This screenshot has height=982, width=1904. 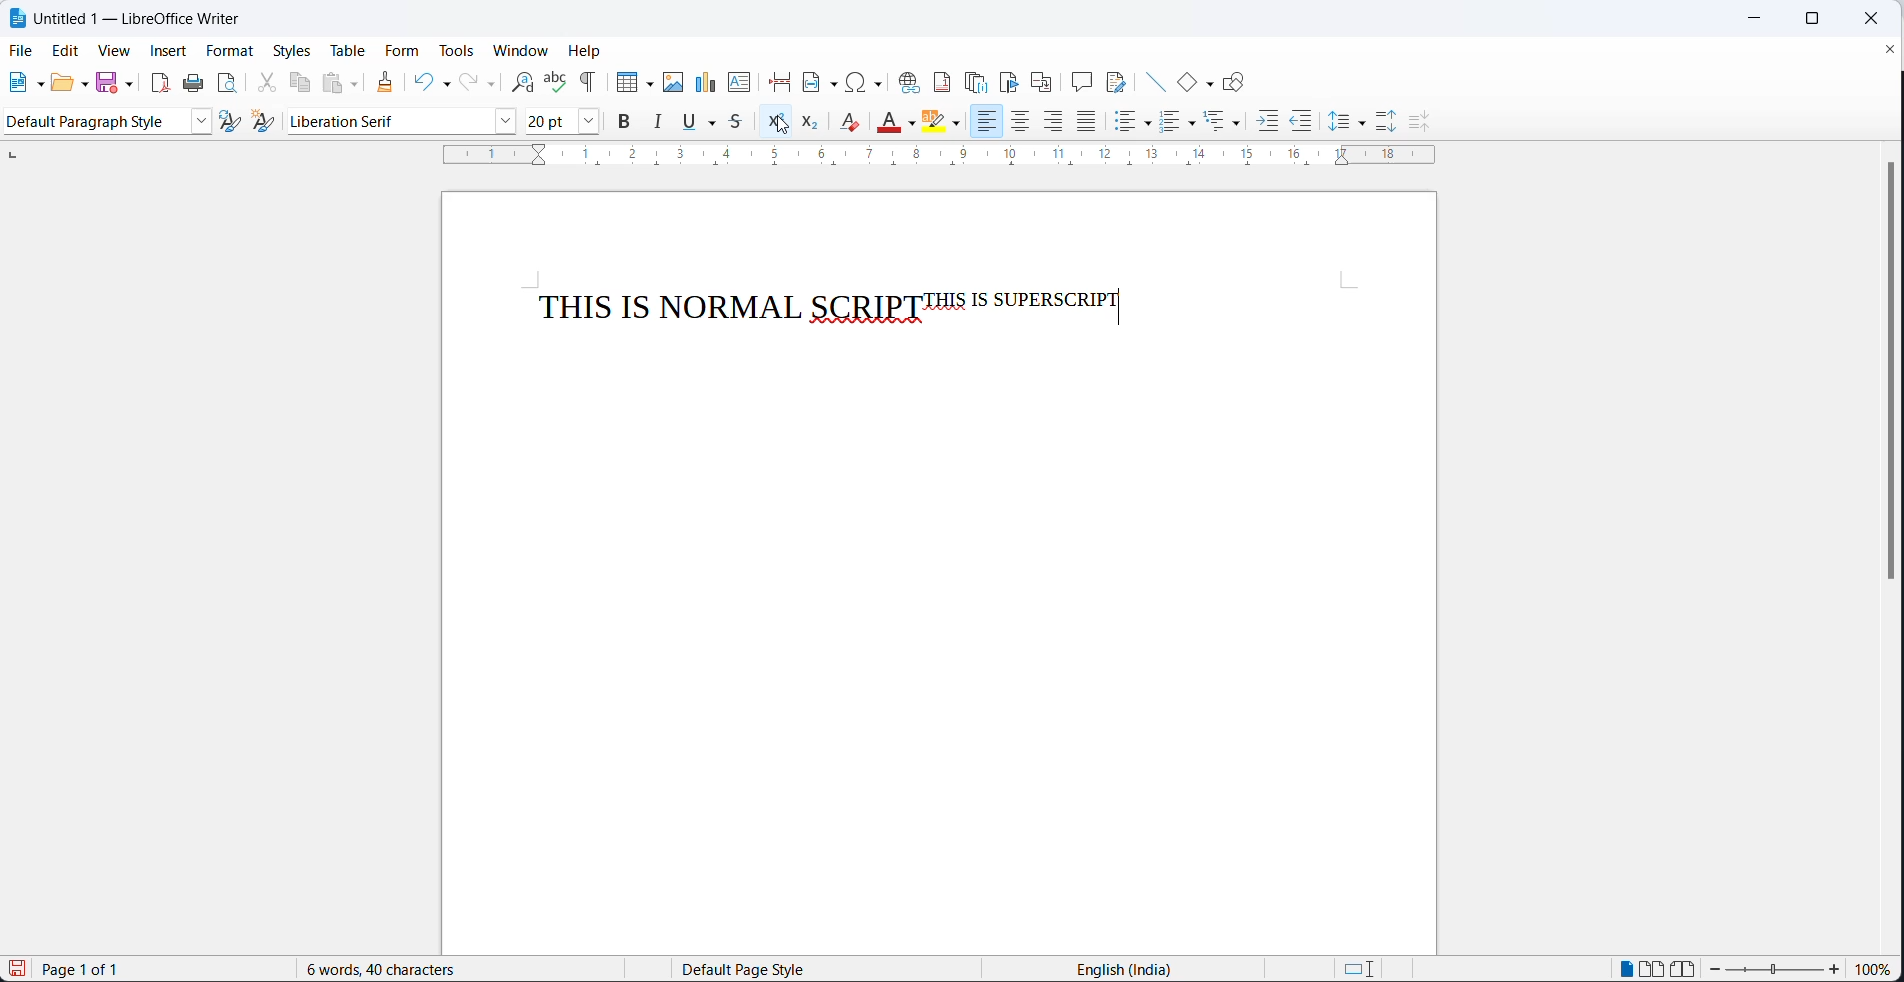 What do you see at coordinates (1362, 969) in the screenshot?
I see `standard selection` at bounding box center [1362, 969].